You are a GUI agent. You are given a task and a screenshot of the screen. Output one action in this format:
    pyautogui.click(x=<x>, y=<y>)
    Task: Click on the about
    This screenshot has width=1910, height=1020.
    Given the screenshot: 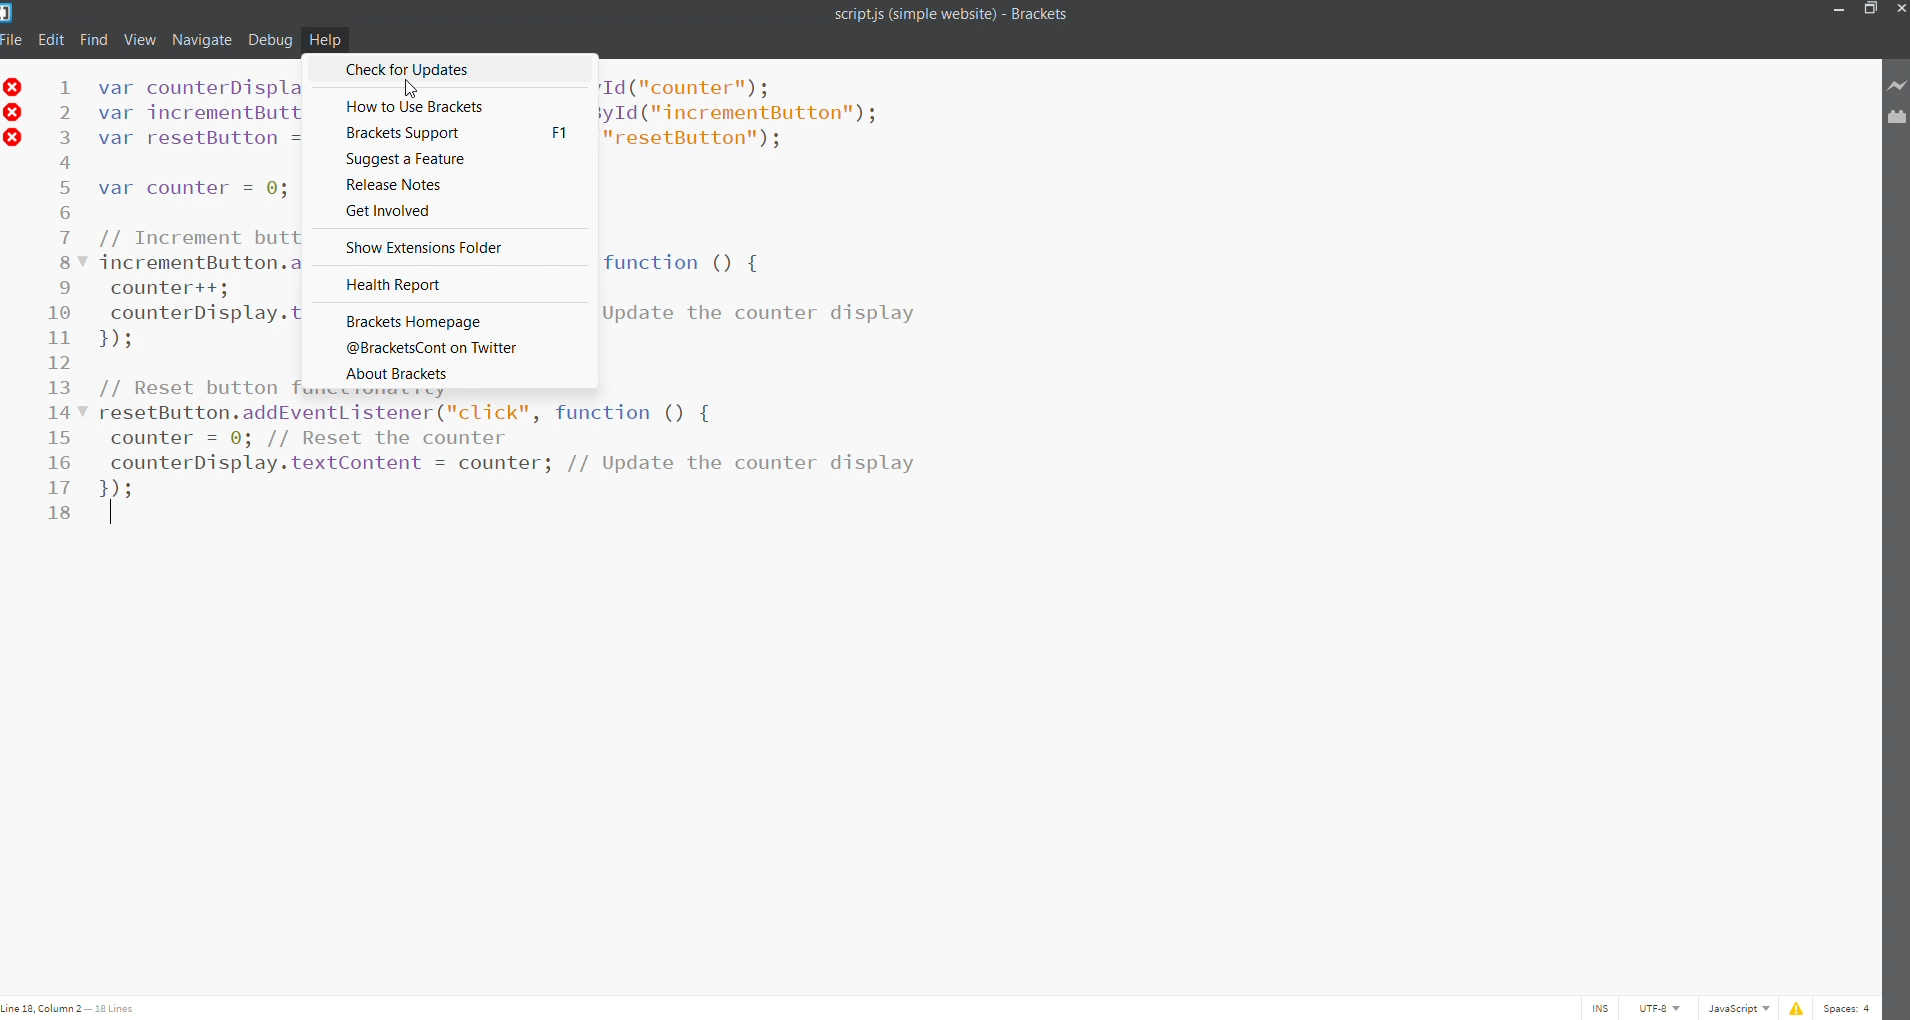 What is the action you would take?
    pyautogui.click(x=444, y=378)
    